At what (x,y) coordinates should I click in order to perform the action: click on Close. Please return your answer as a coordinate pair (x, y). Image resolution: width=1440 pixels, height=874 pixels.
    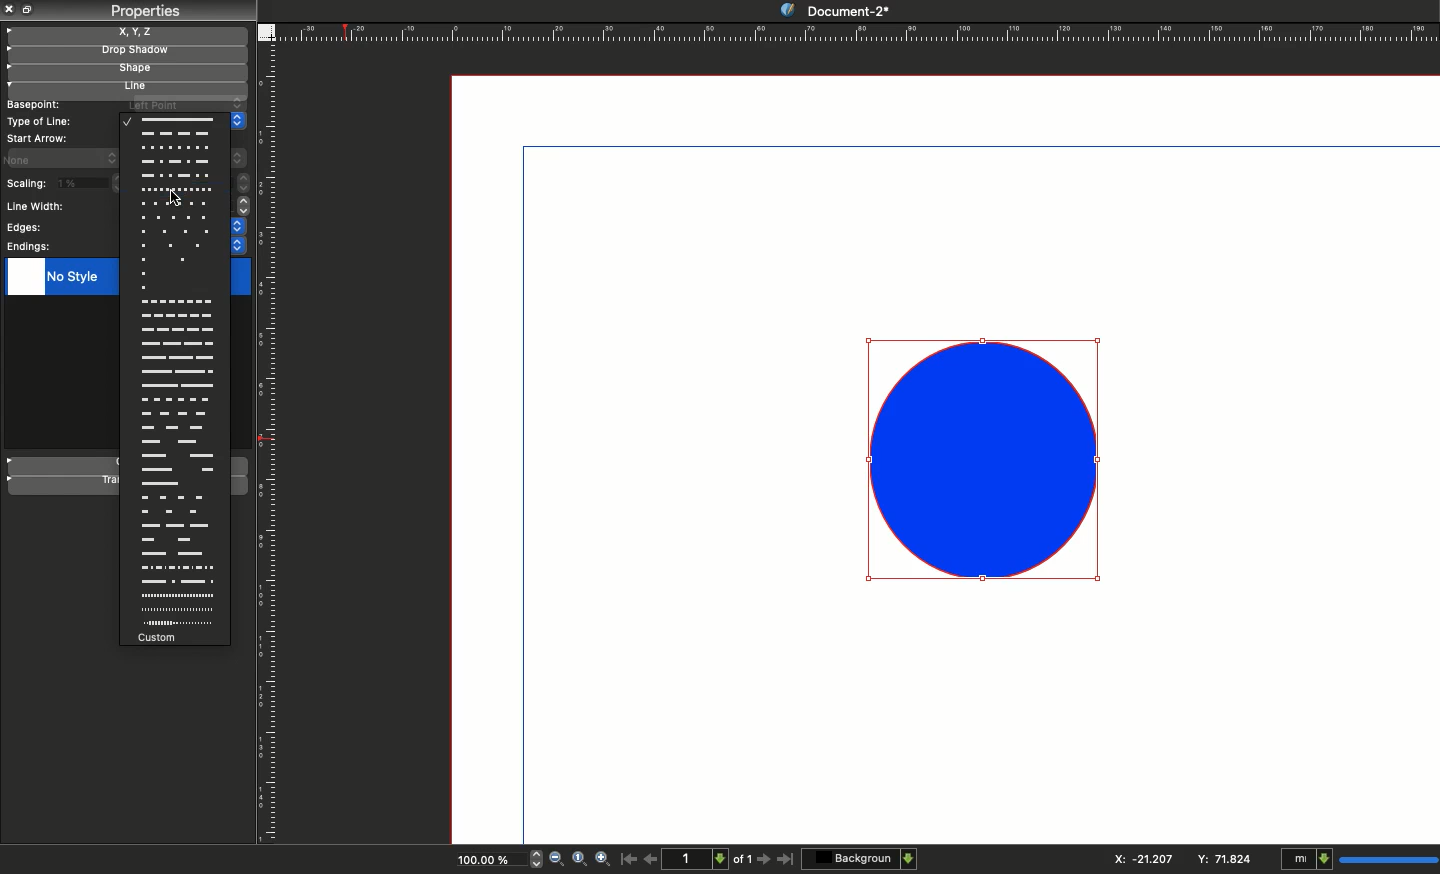
    Looking at the image, I should click on (10, 9).